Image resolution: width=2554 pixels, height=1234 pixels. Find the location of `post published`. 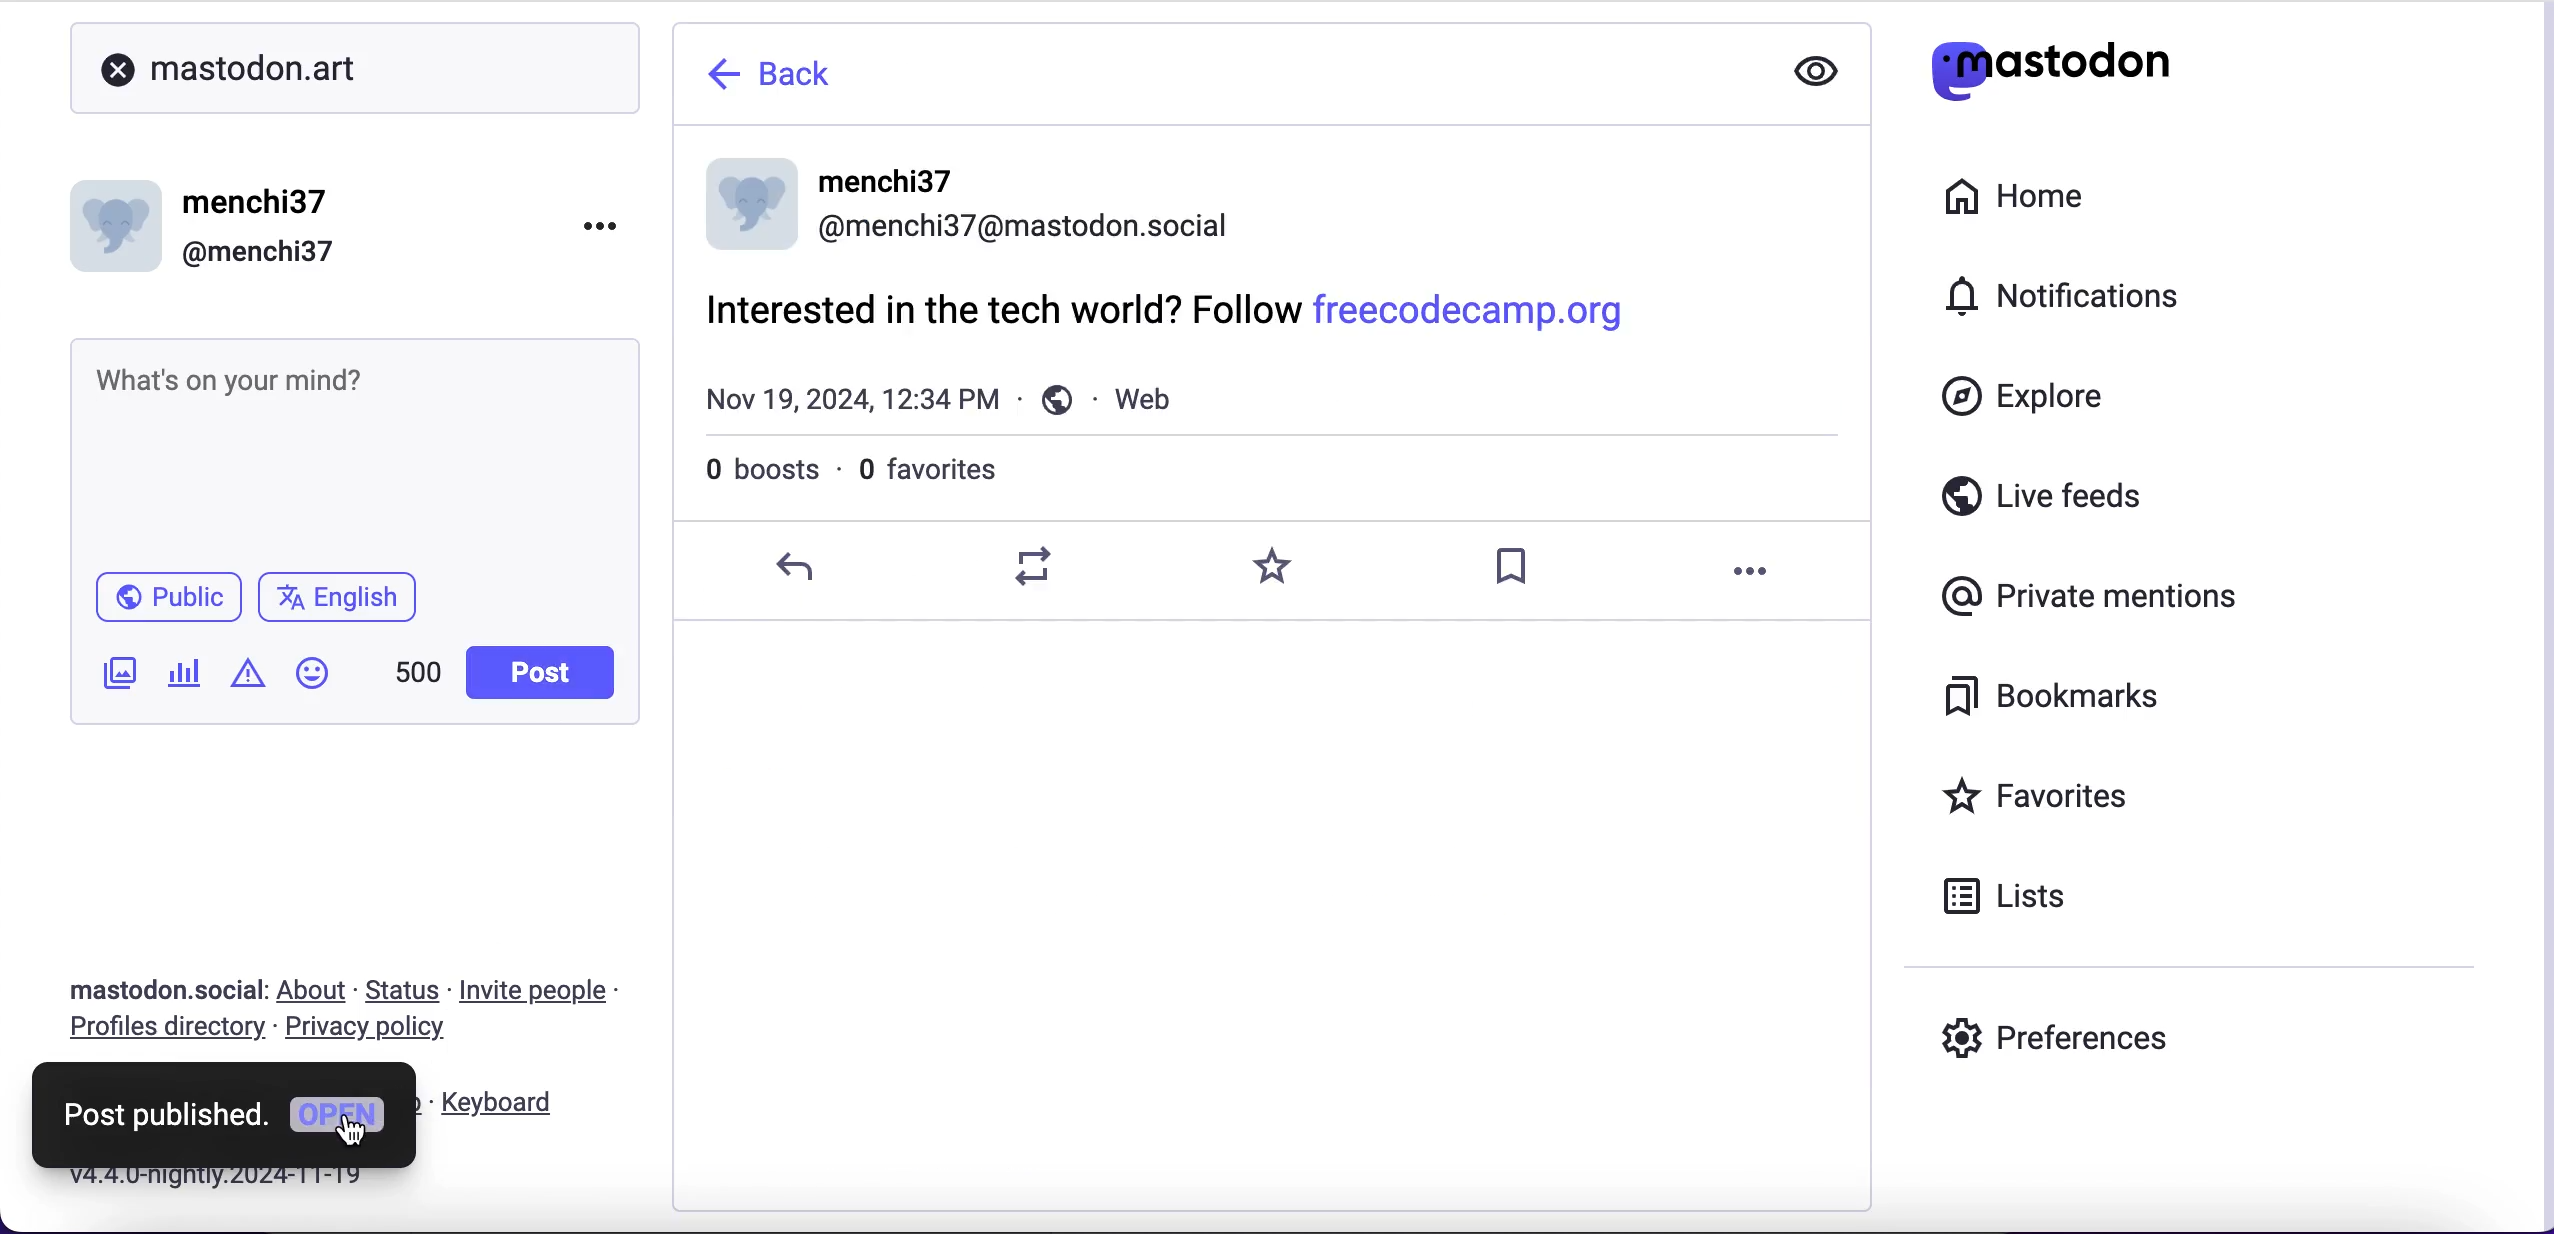

post published is located at coordinates (1282, 357).